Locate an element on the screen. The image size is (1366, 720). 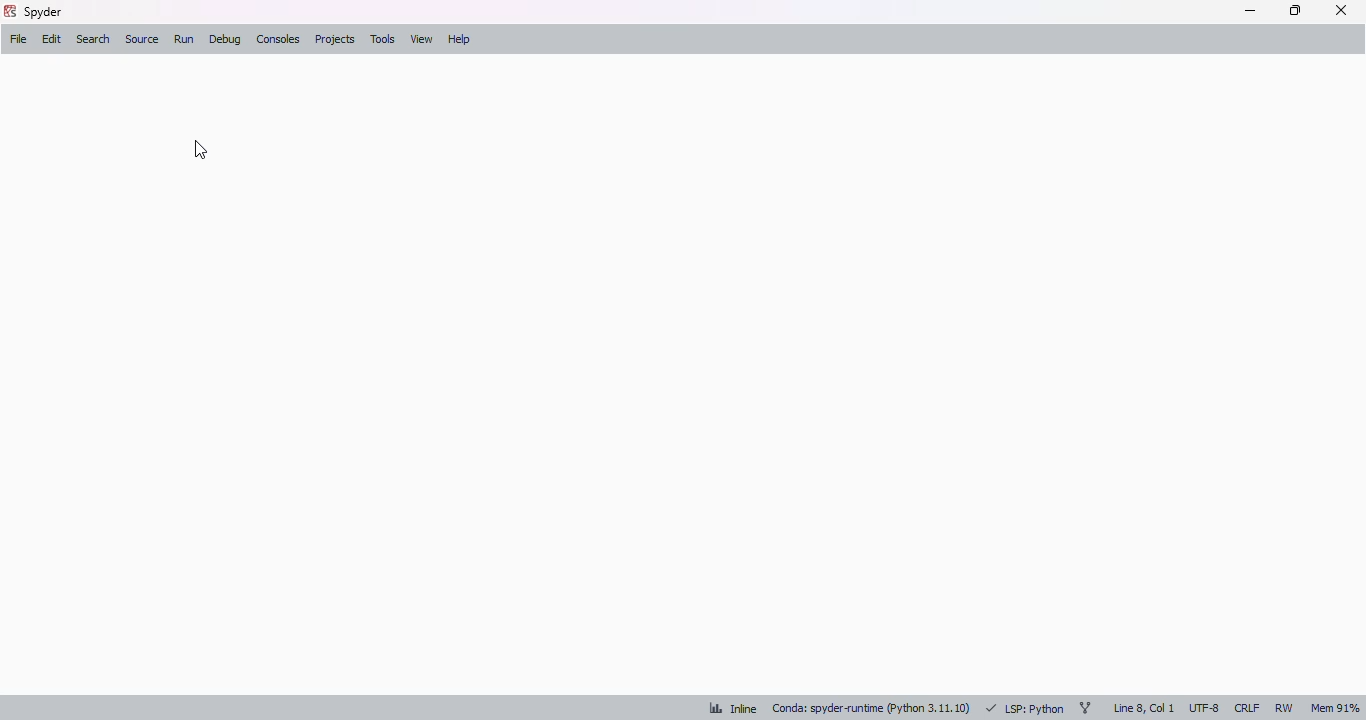
run is located at coordinates (185, 39).